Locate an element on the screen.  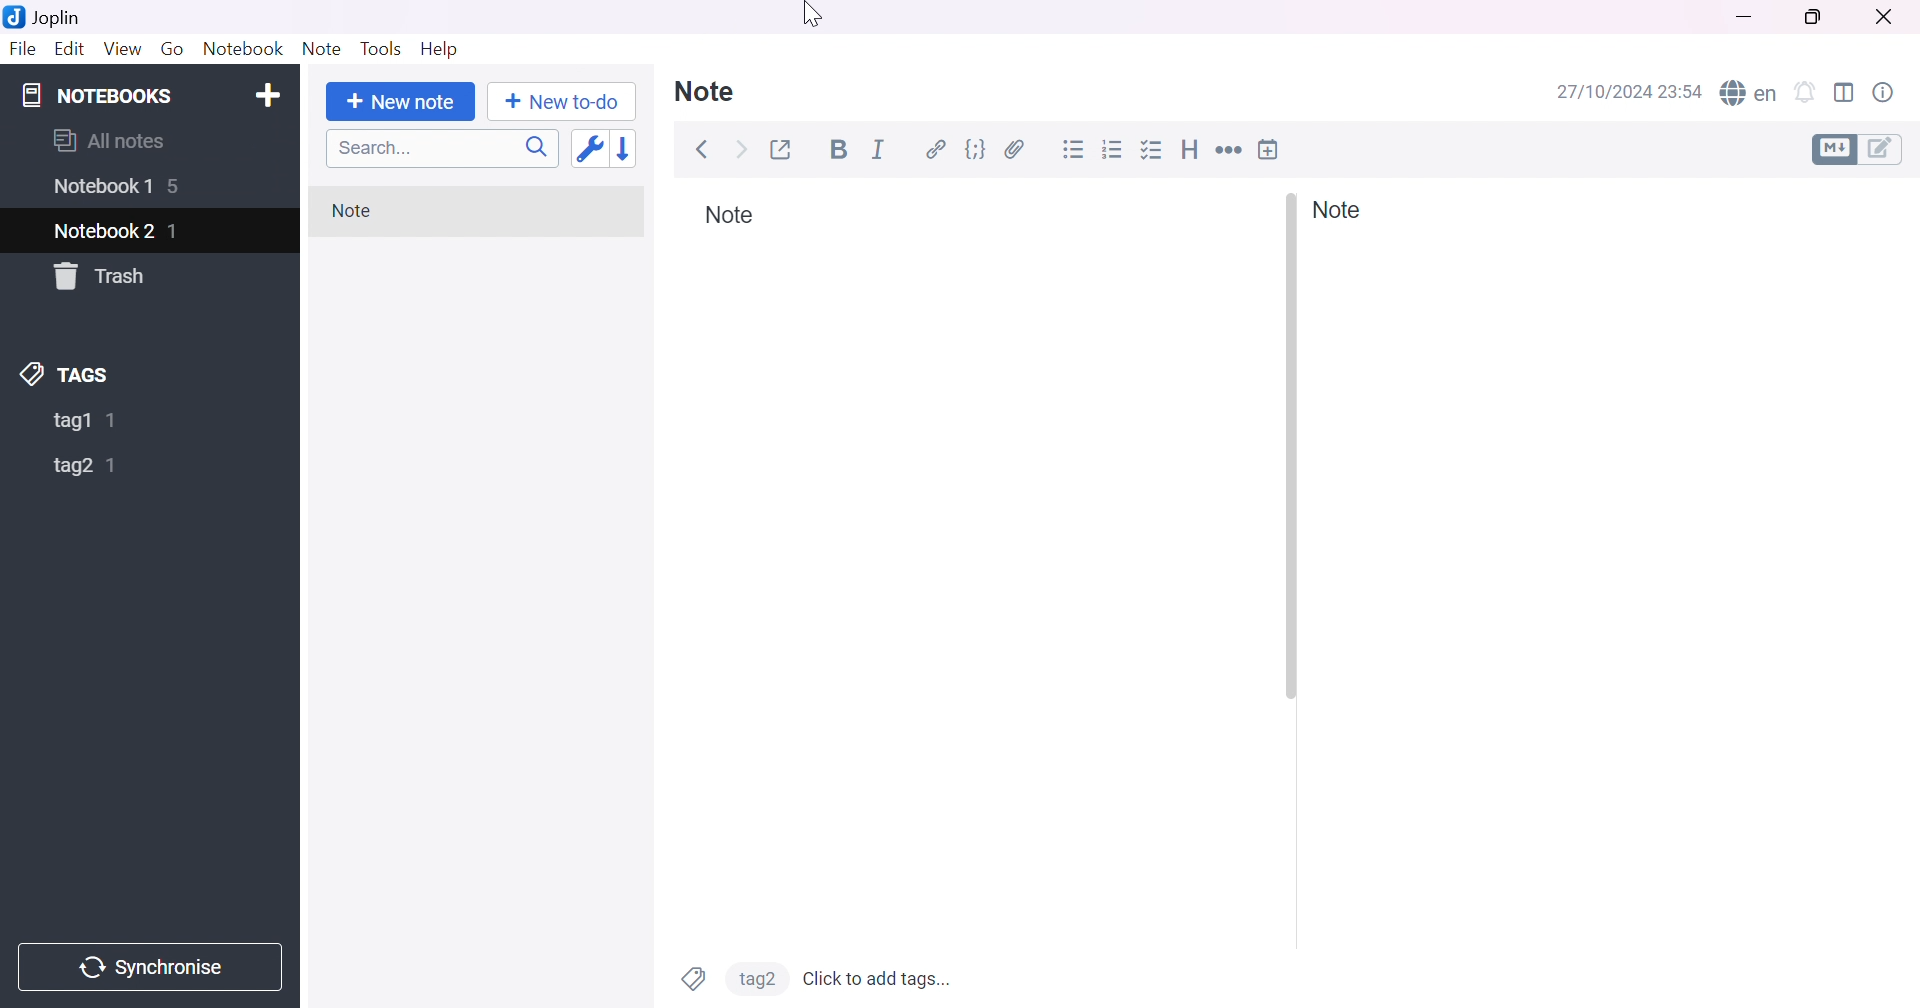
Bold is located at coordinates (837, 150).